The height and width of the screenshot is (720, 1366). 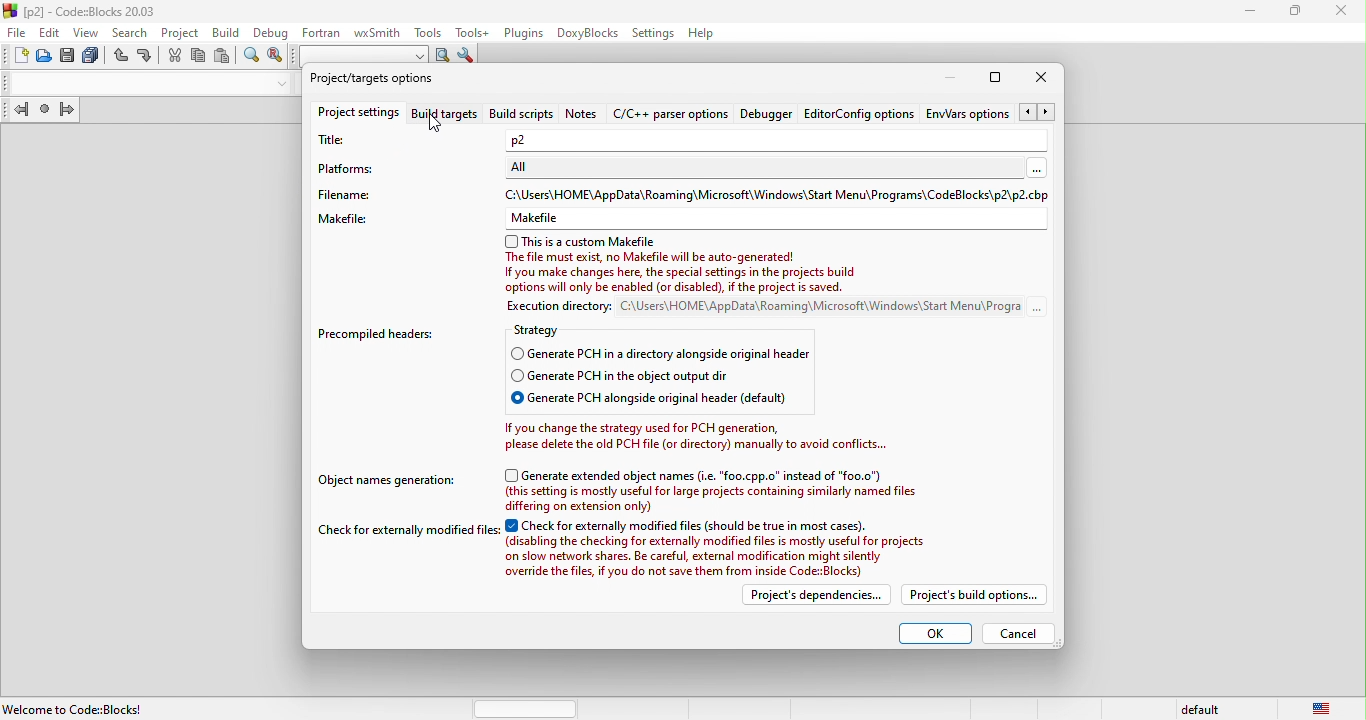 I want to click on close, so click(x=1047, y=79).